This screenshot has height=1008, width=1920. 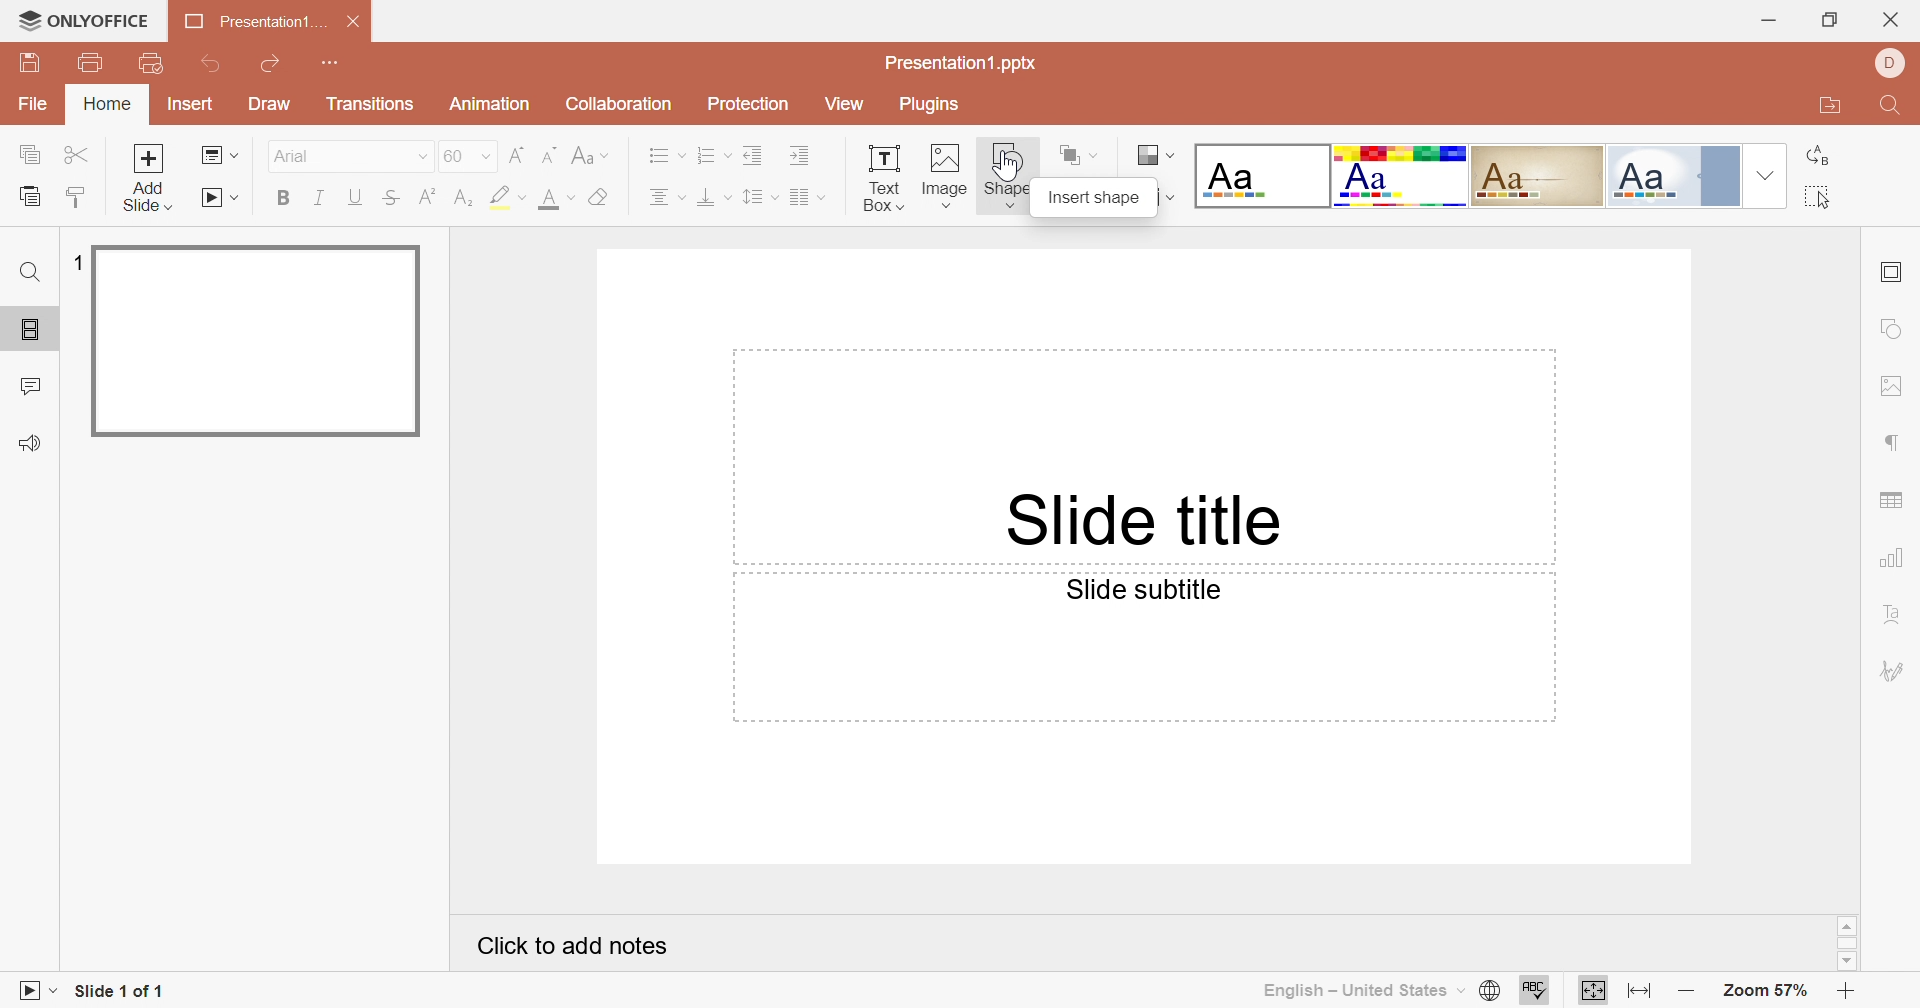 I want to click on Signature settings, so click(x=1894, y=667).